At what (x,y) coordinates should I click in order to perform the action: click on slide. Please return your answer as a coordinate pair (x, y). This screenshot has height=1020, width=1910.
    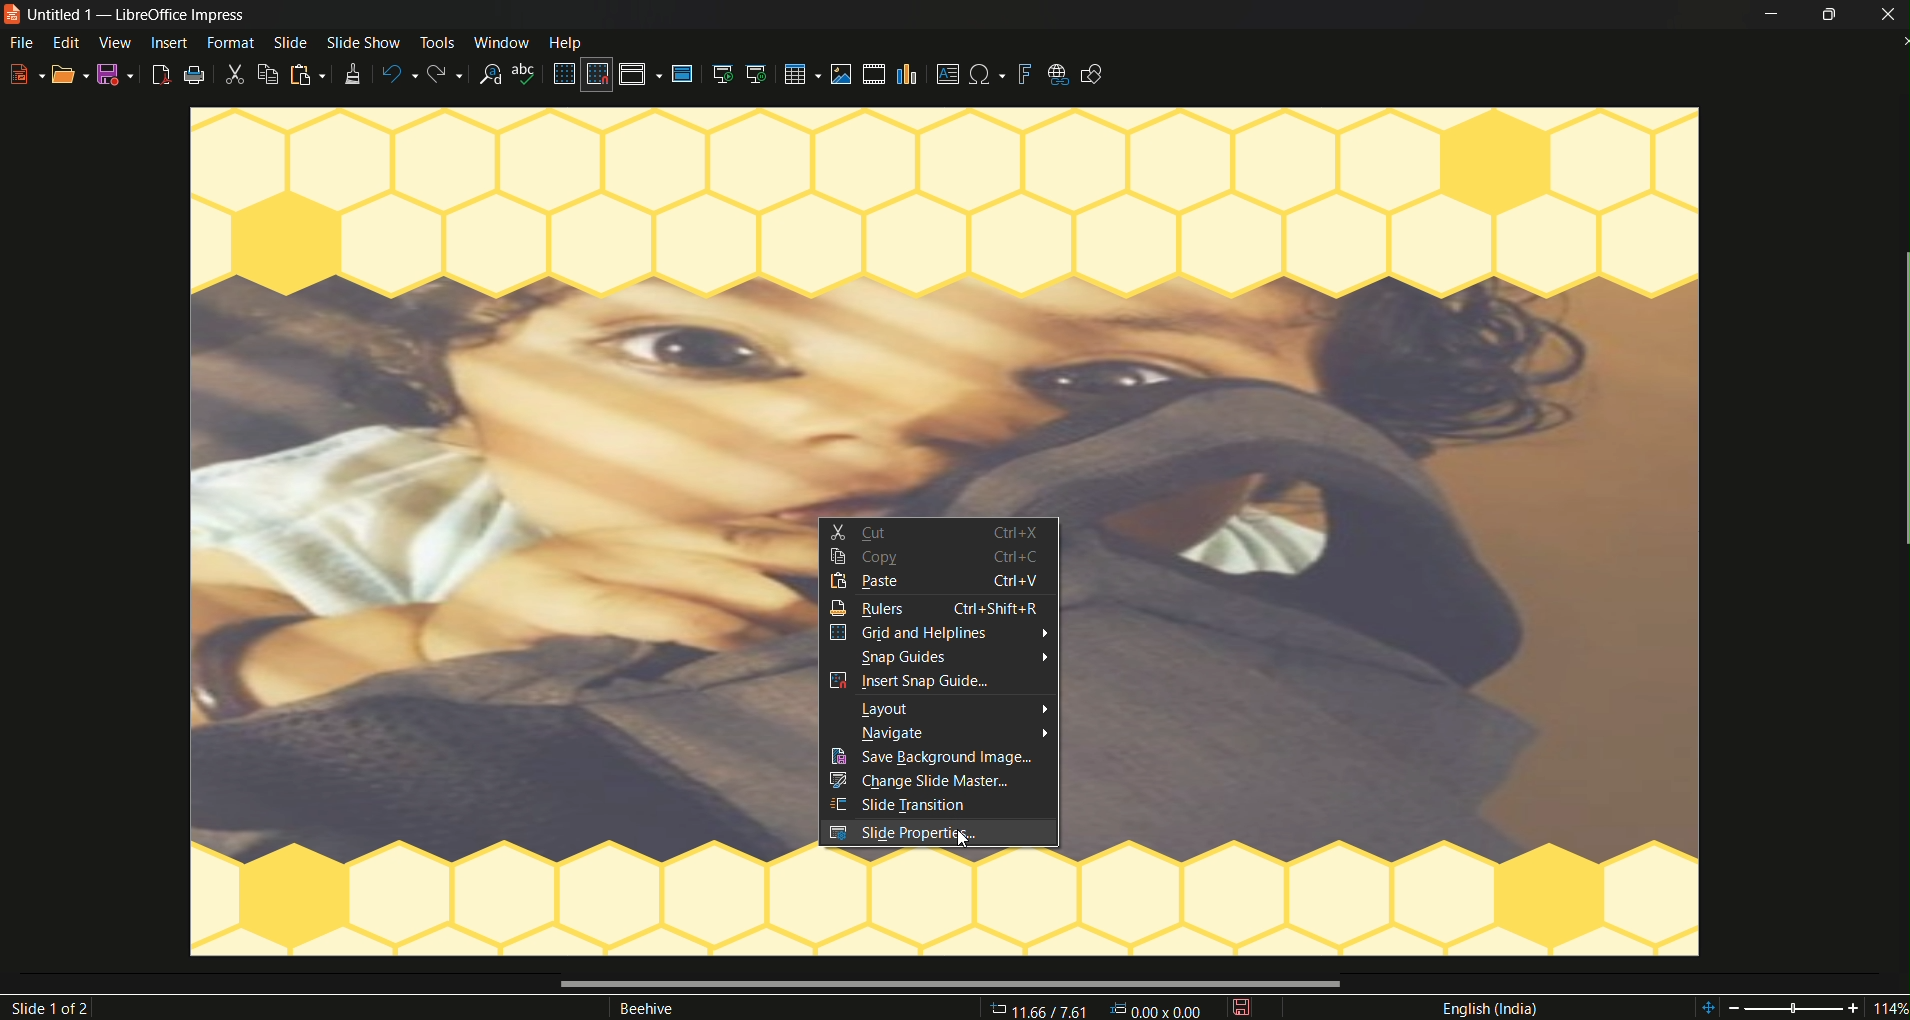
    Looking at the image, I should click on (290, 42).